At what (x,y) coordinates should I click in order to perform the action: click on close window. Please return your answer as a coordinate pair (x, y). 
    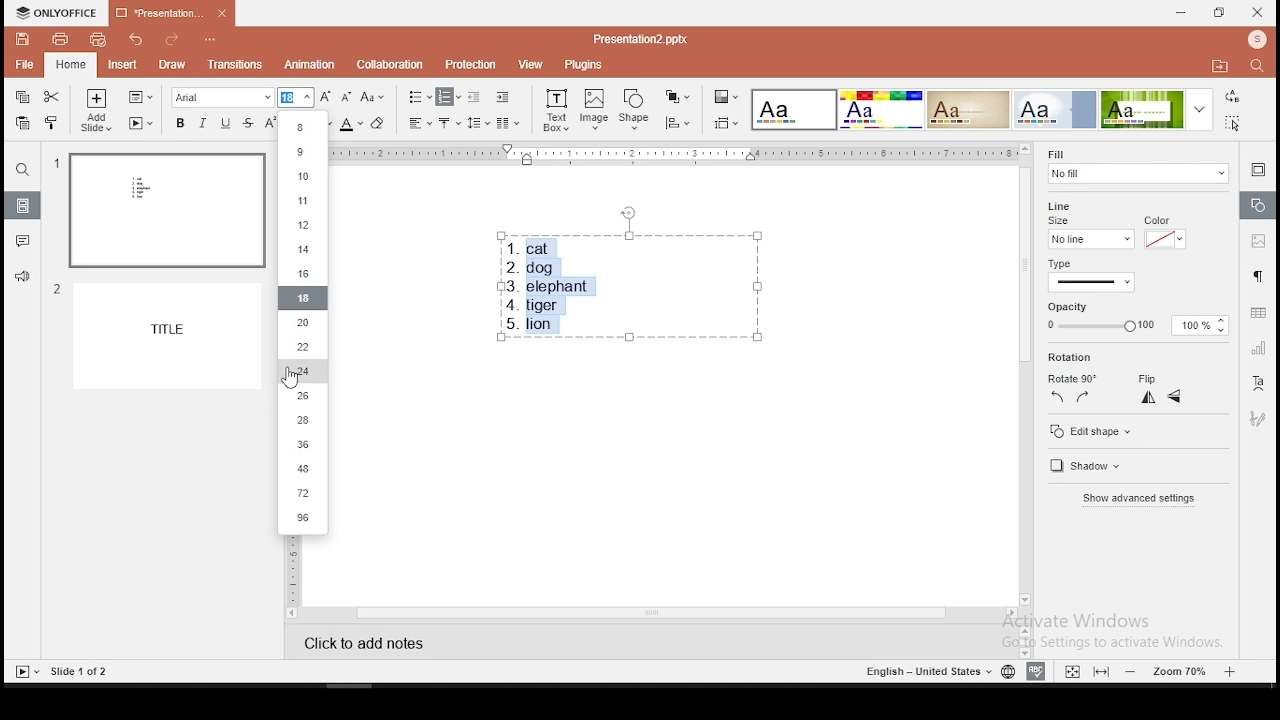
    Looking at the image, I should click on (1259, 13).